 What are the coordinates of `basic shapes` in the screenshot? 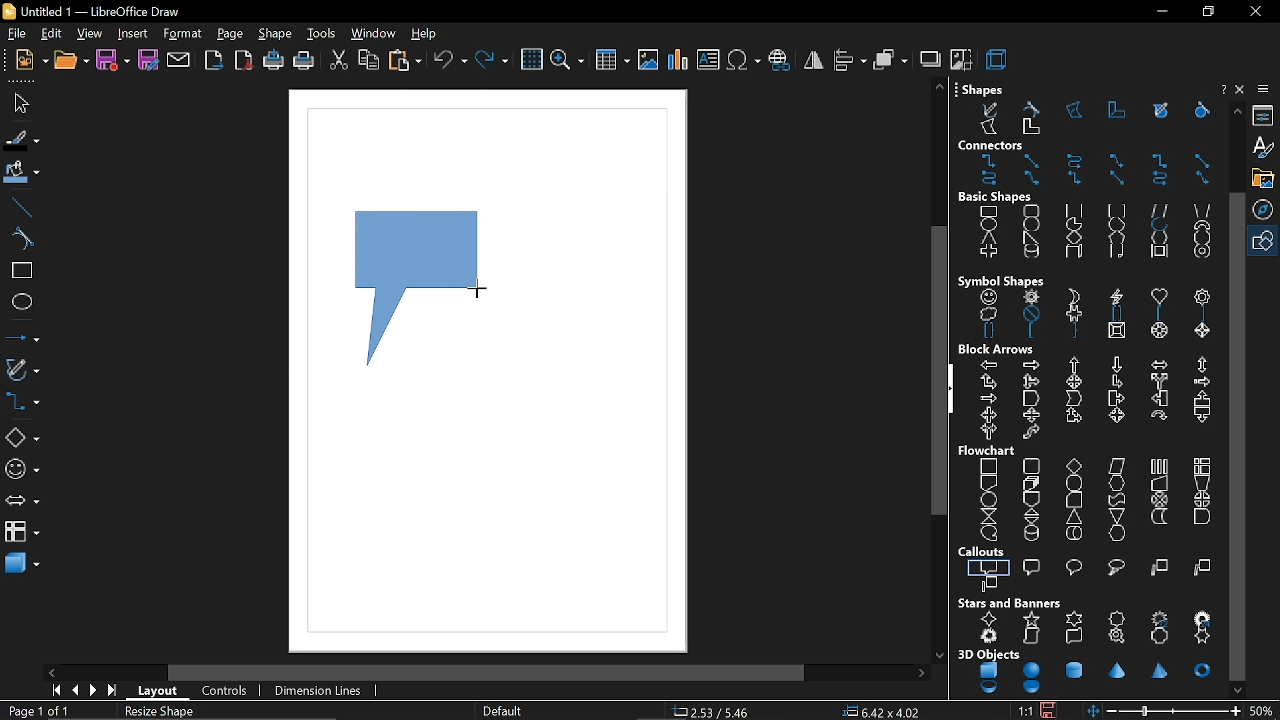 It's located at (22, 438).